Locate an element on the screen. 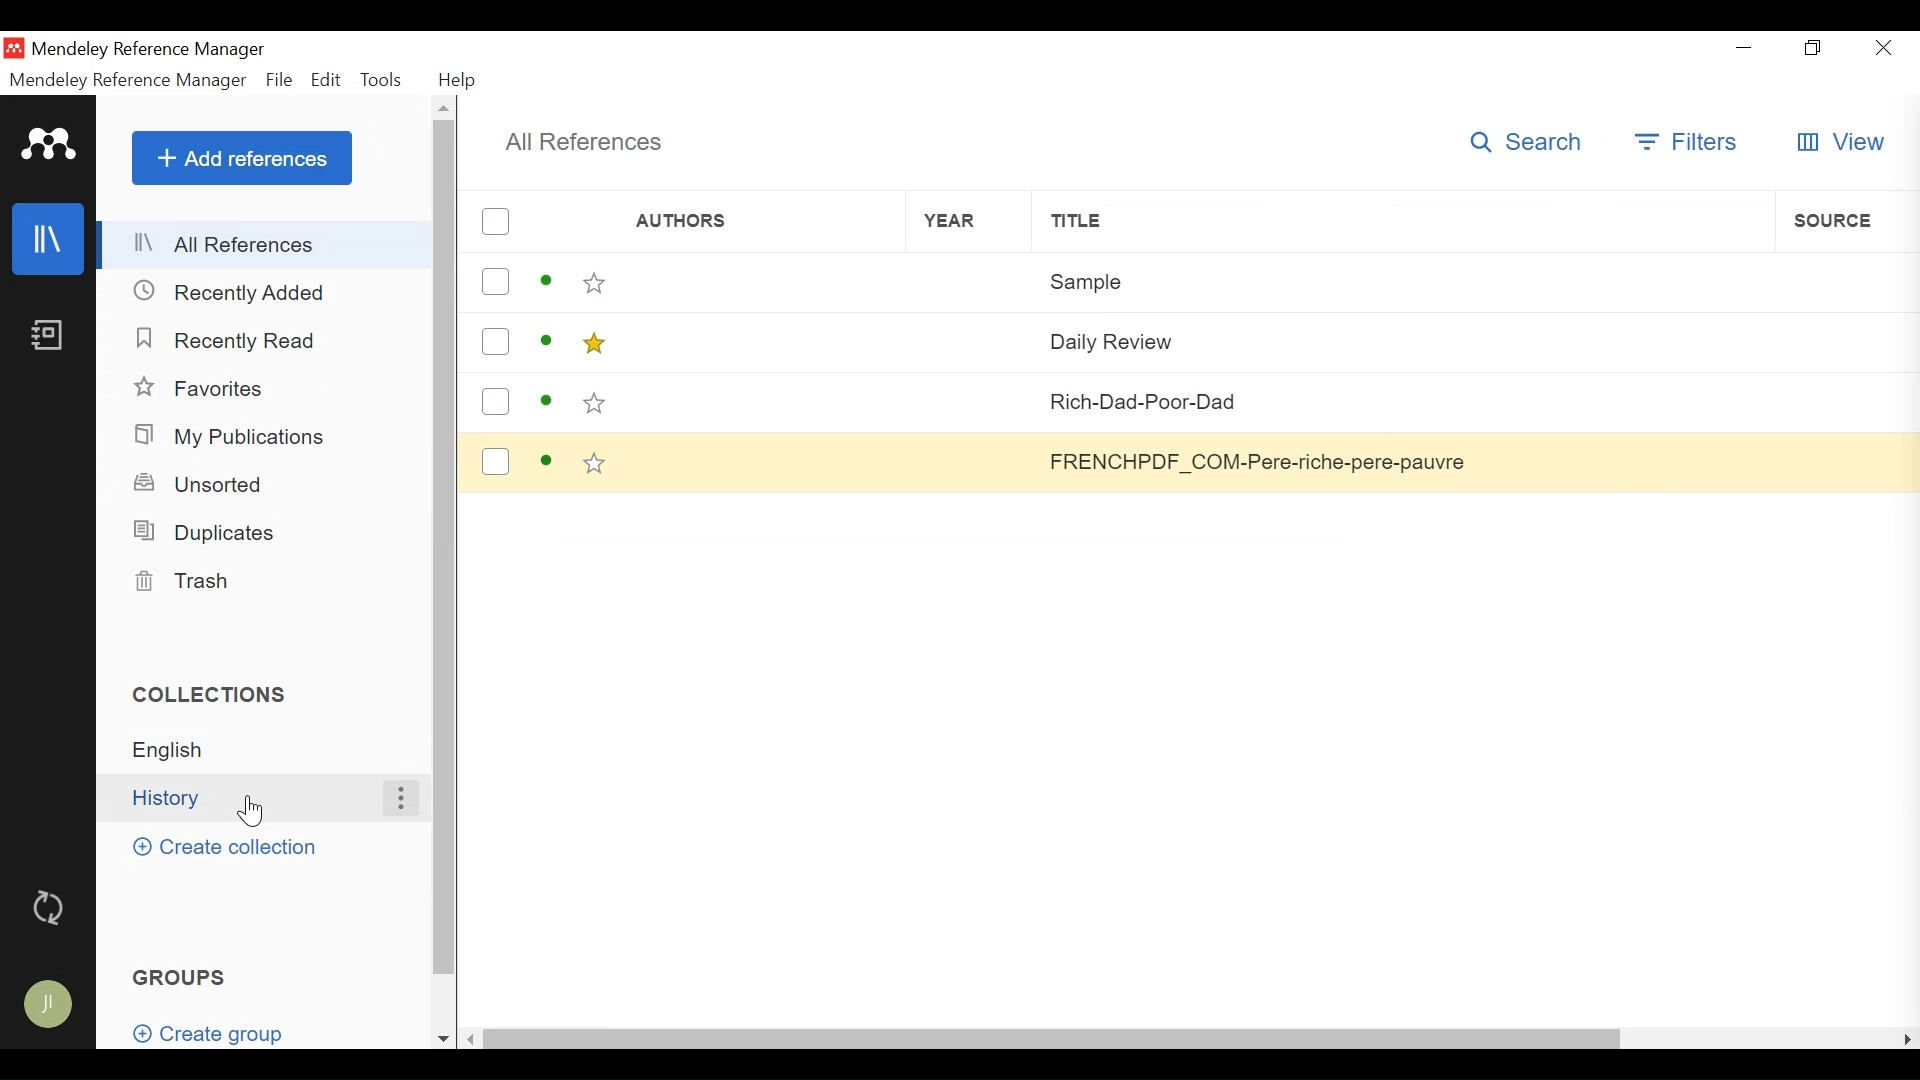 This screenshot has height=1080, width=1920. Sample is located at coordinates (1403, 279).